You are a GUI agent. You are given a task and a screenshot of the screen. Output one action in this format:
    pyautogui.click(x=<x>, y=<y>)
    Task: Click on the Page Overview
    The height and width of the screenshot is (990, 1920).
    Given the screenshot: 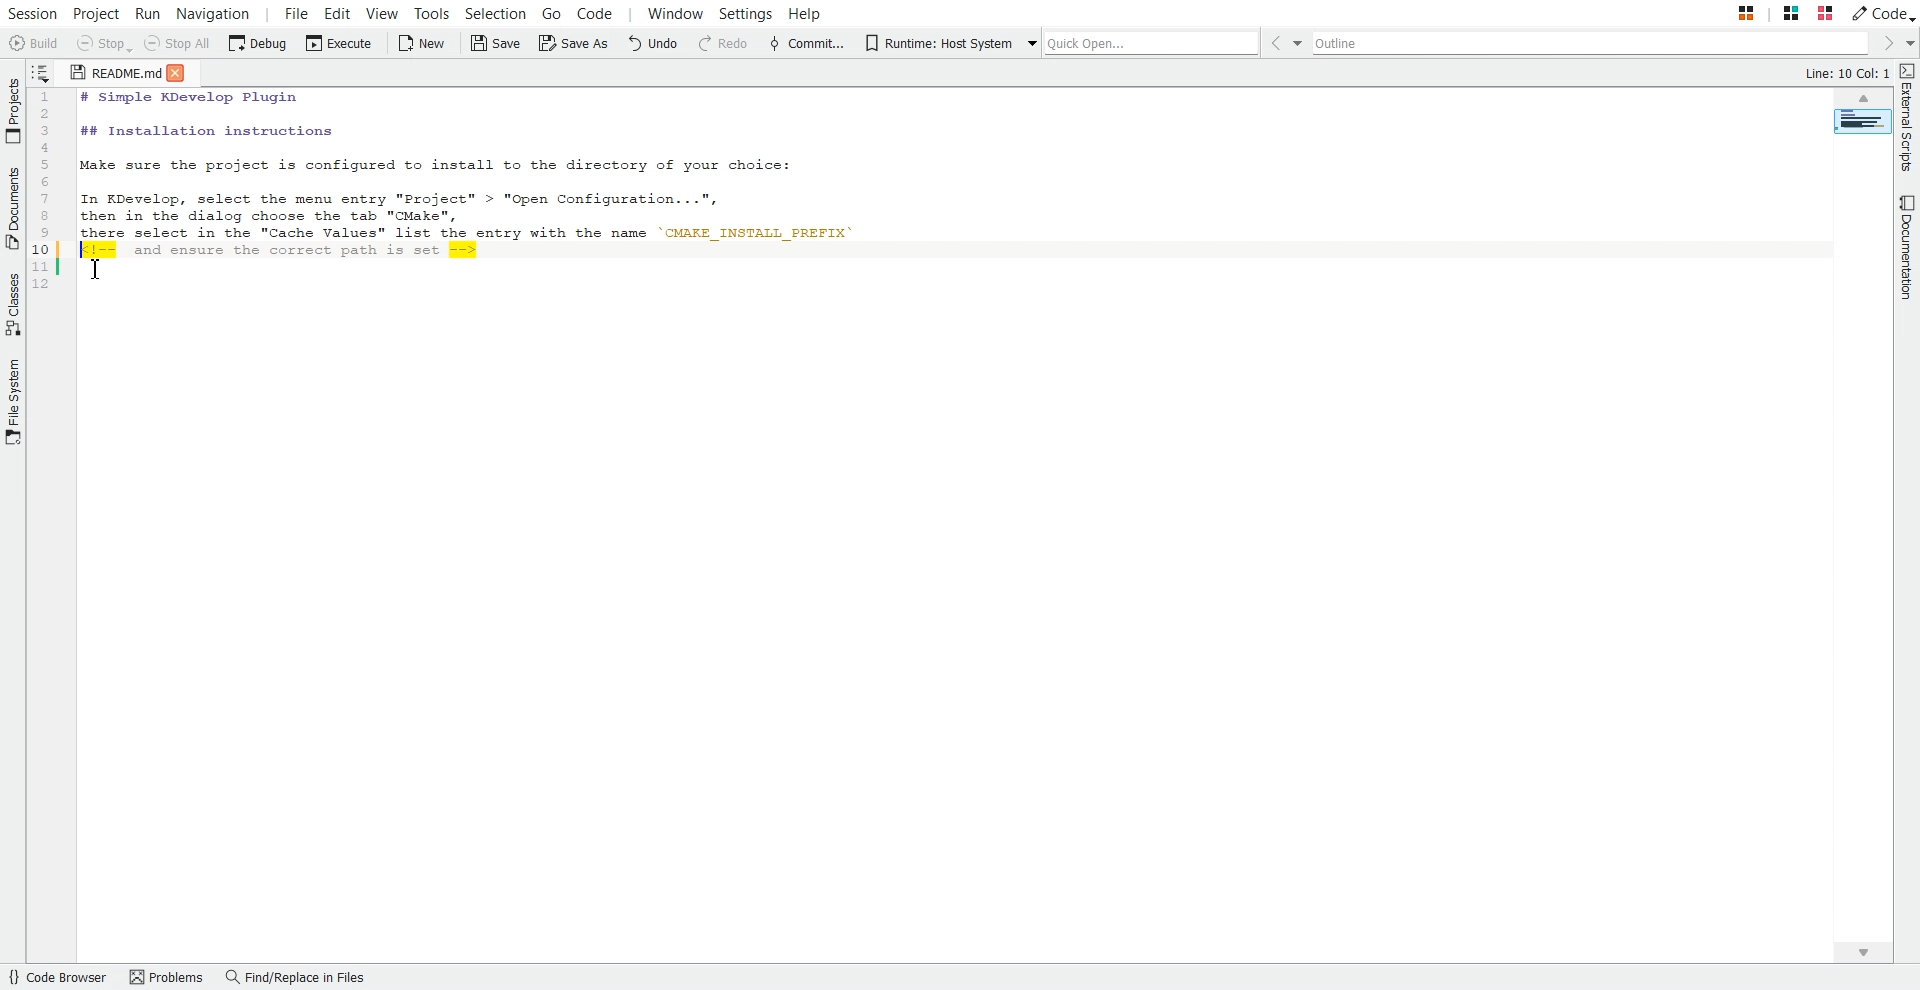 What is the action you would take?
    pyautogui.click(x=1862, y=121)
    